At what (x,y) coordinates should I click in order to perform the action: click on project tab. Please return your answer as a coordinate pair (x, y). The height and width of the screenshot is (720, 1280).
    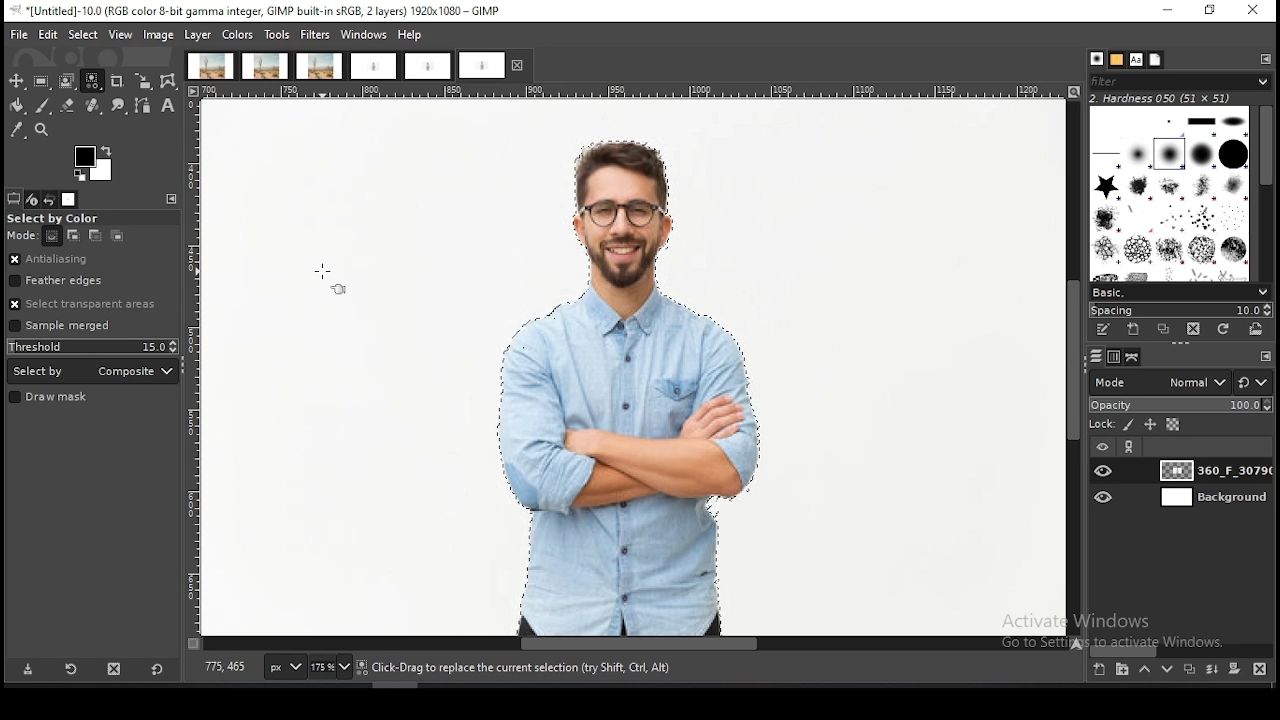
    Looking at the image, I should click on (266, 66).